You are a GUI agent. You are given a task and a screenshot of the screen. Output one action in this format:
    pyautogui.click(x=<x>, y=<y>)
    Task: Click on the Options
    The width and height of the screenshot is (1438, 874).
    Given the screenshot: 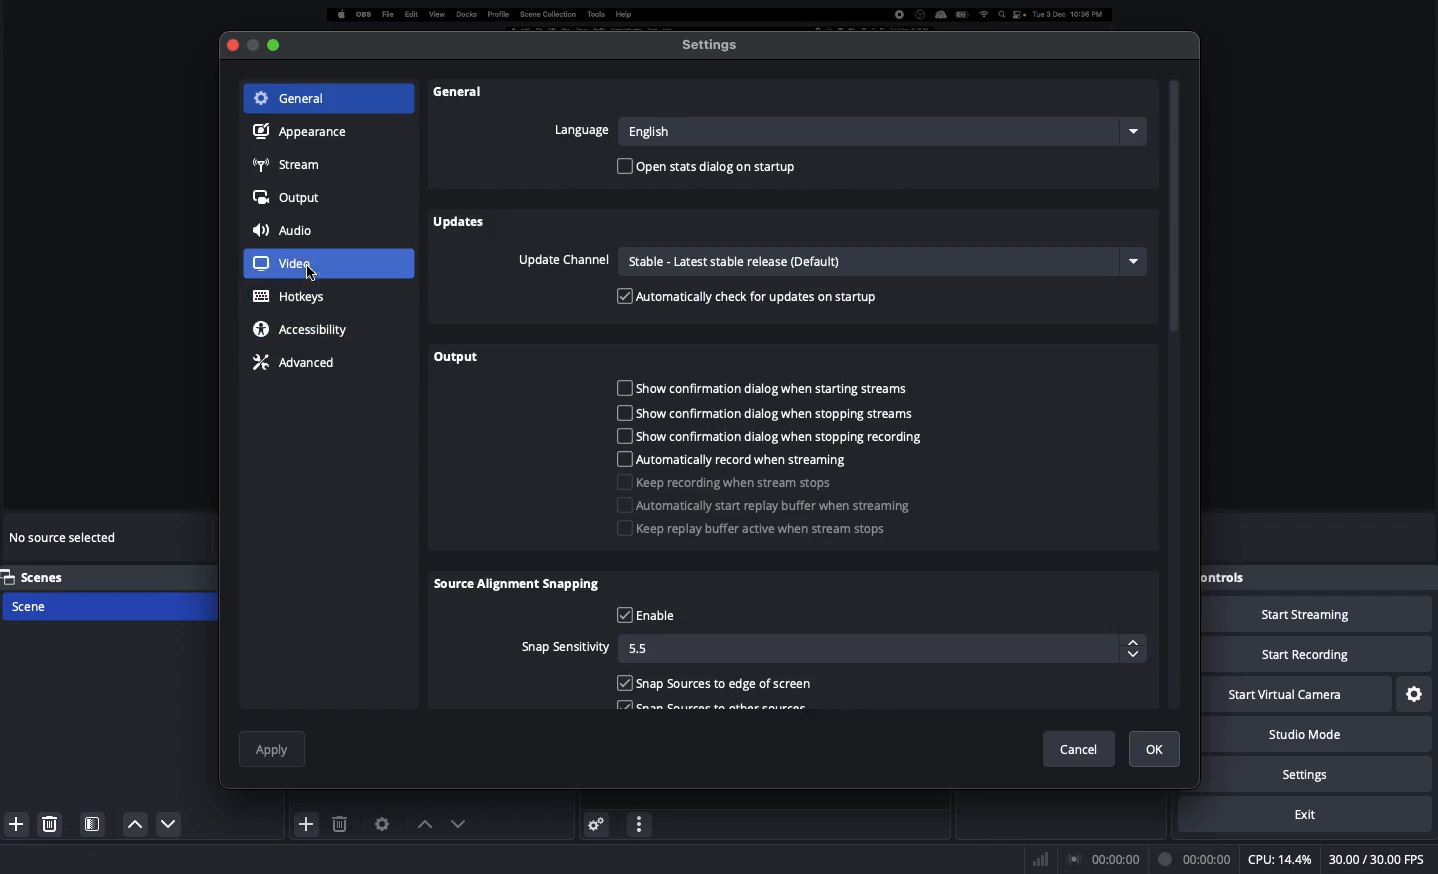 What is the action you would take?
    pyautogui.click(x=1149, y=679)
    